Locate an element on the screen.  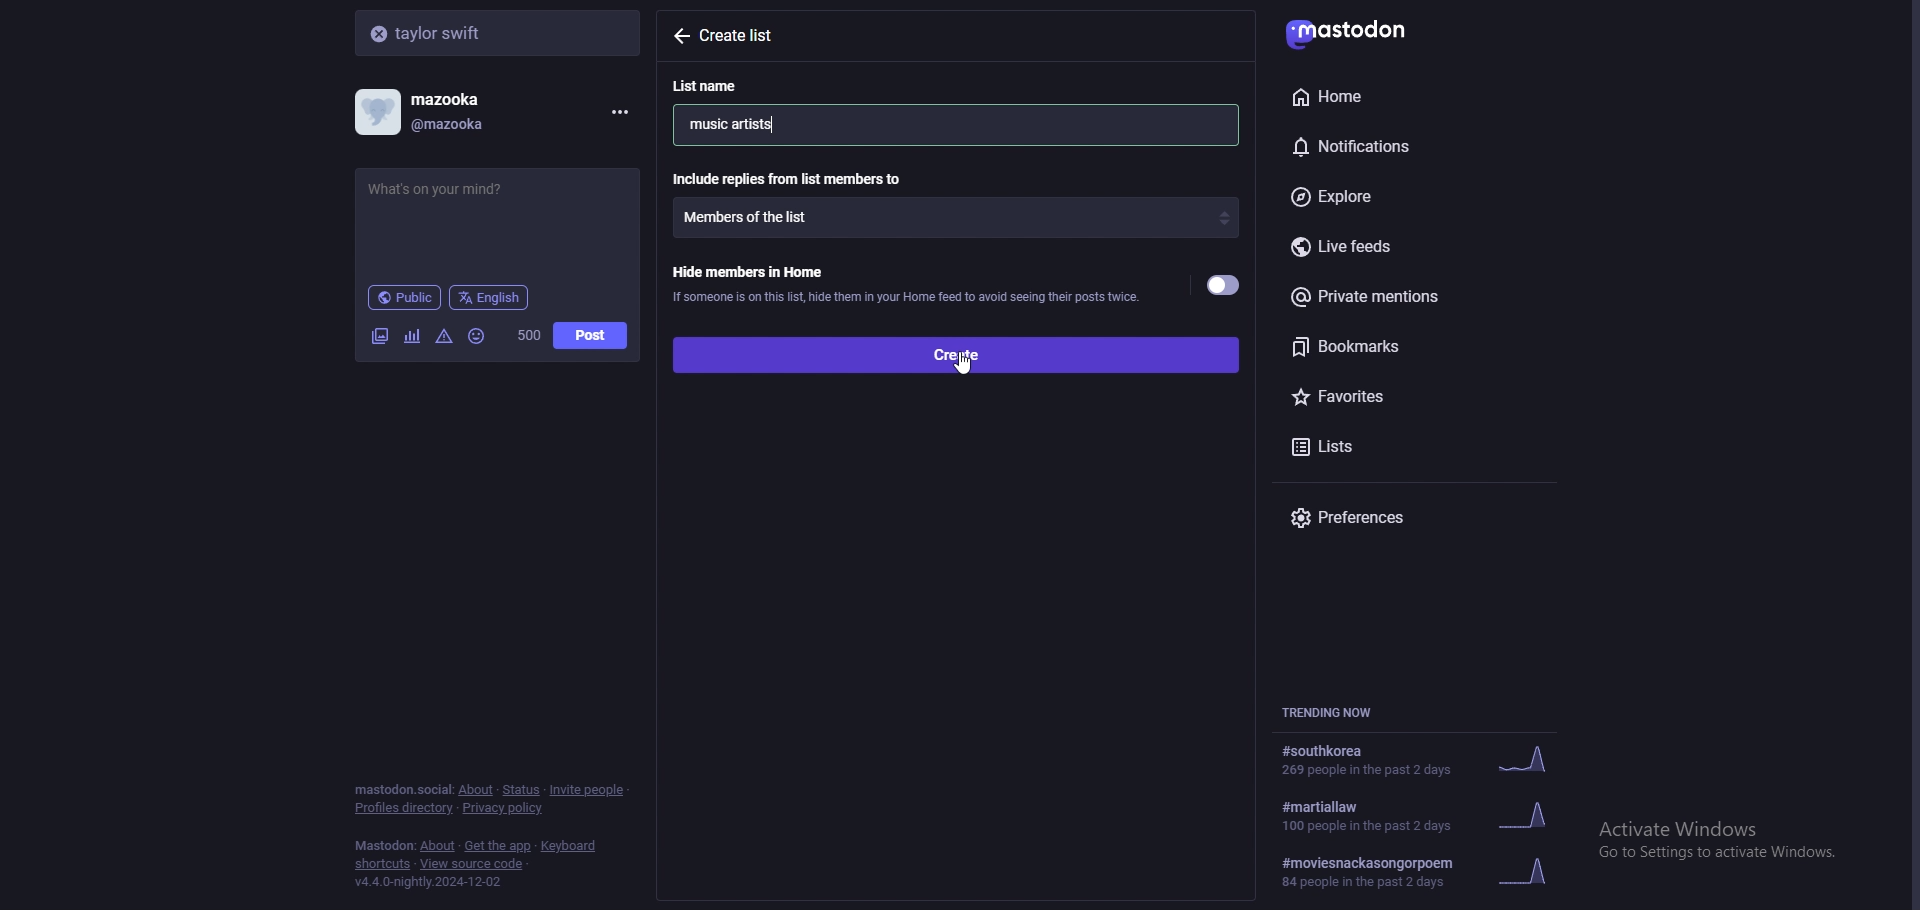
list name is located at coordinates (717, 85).